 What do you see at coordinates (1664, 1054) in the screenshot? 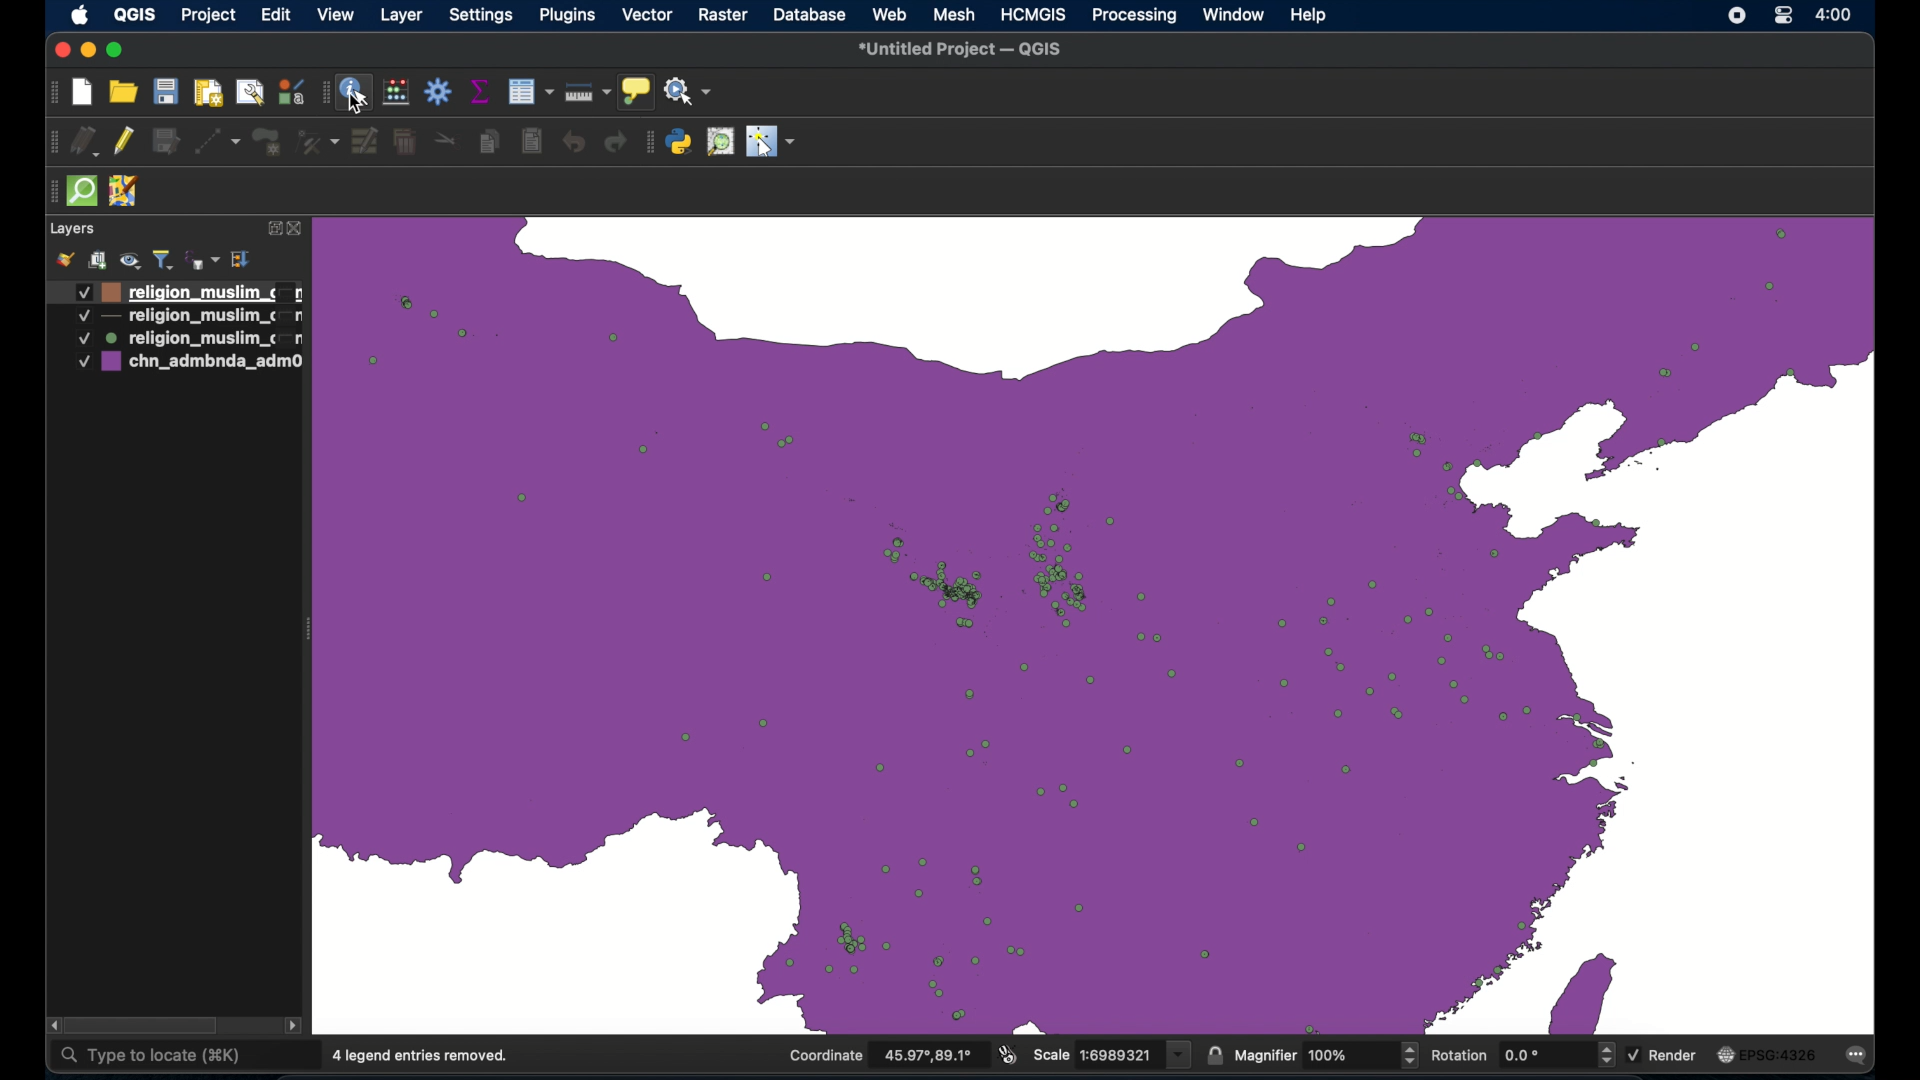
I see `render` at bounding box center [1664, 1054].